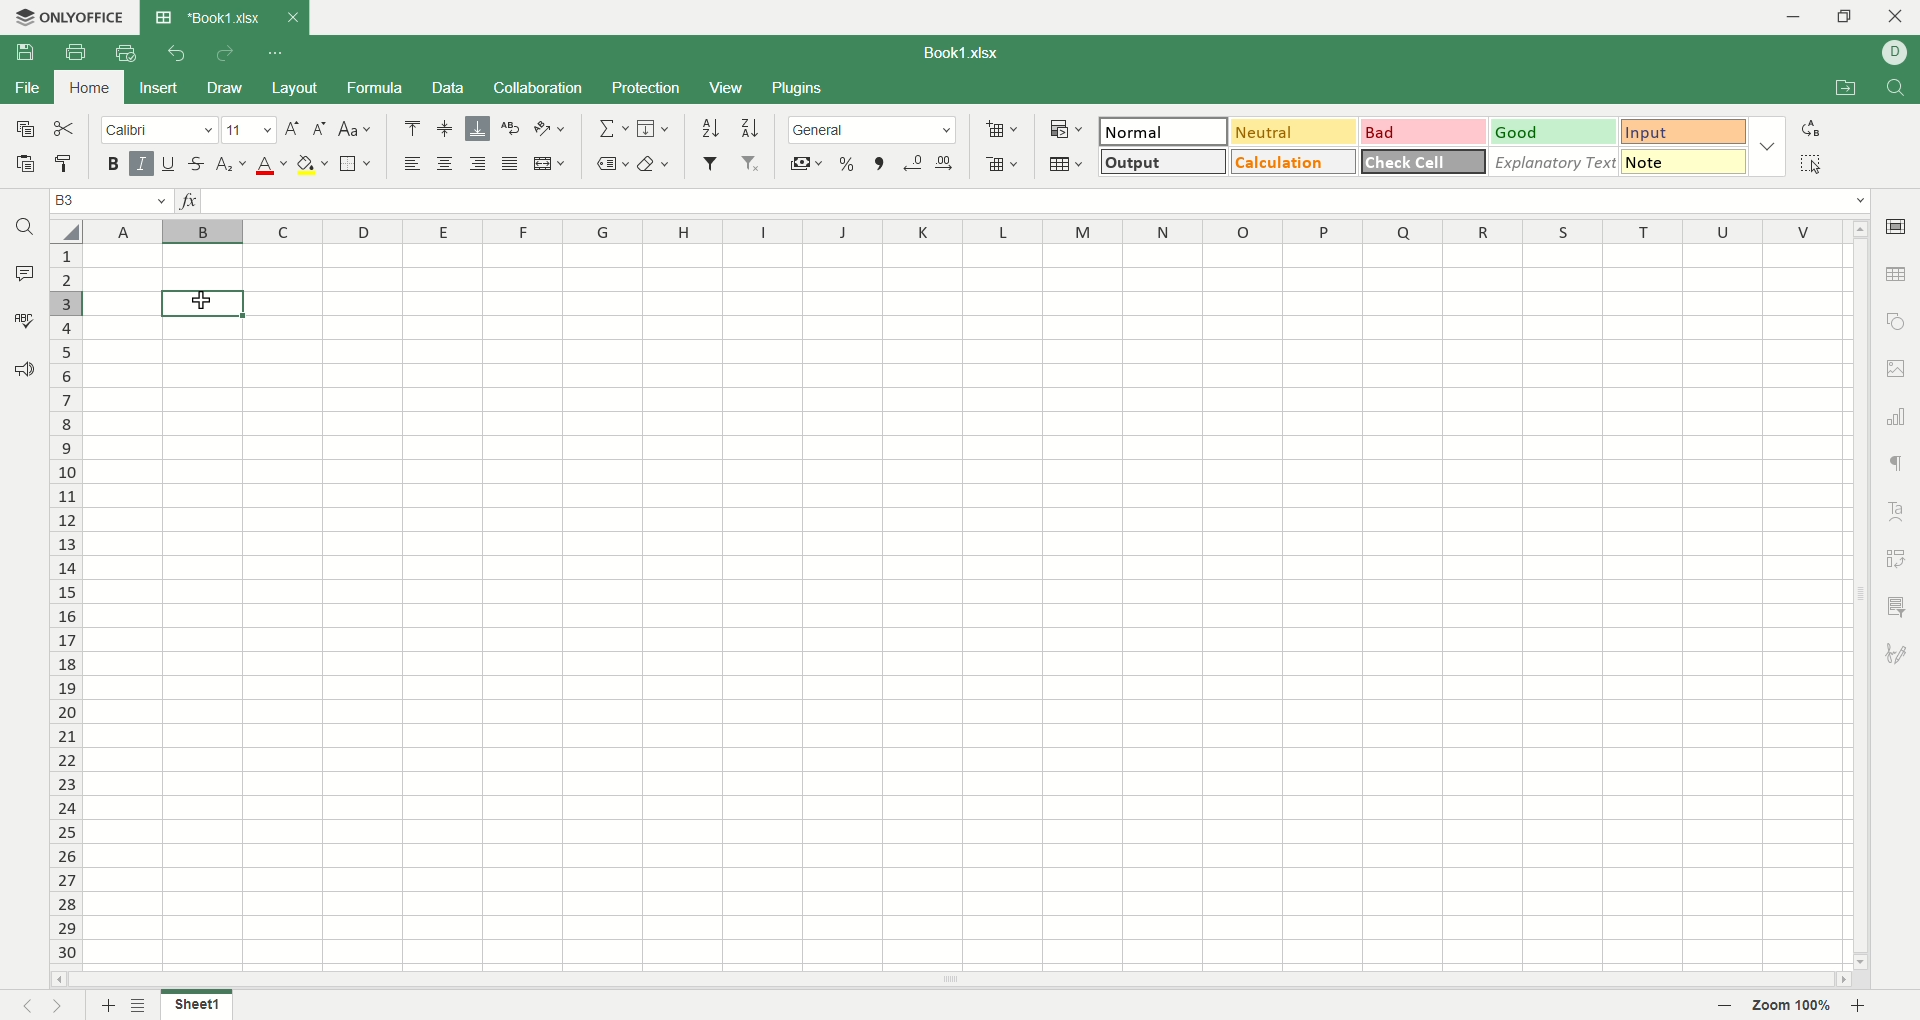  What do you see at coordinates (117, 163) in the screenshot?
I see `bold` at bounding box center [117, 163].